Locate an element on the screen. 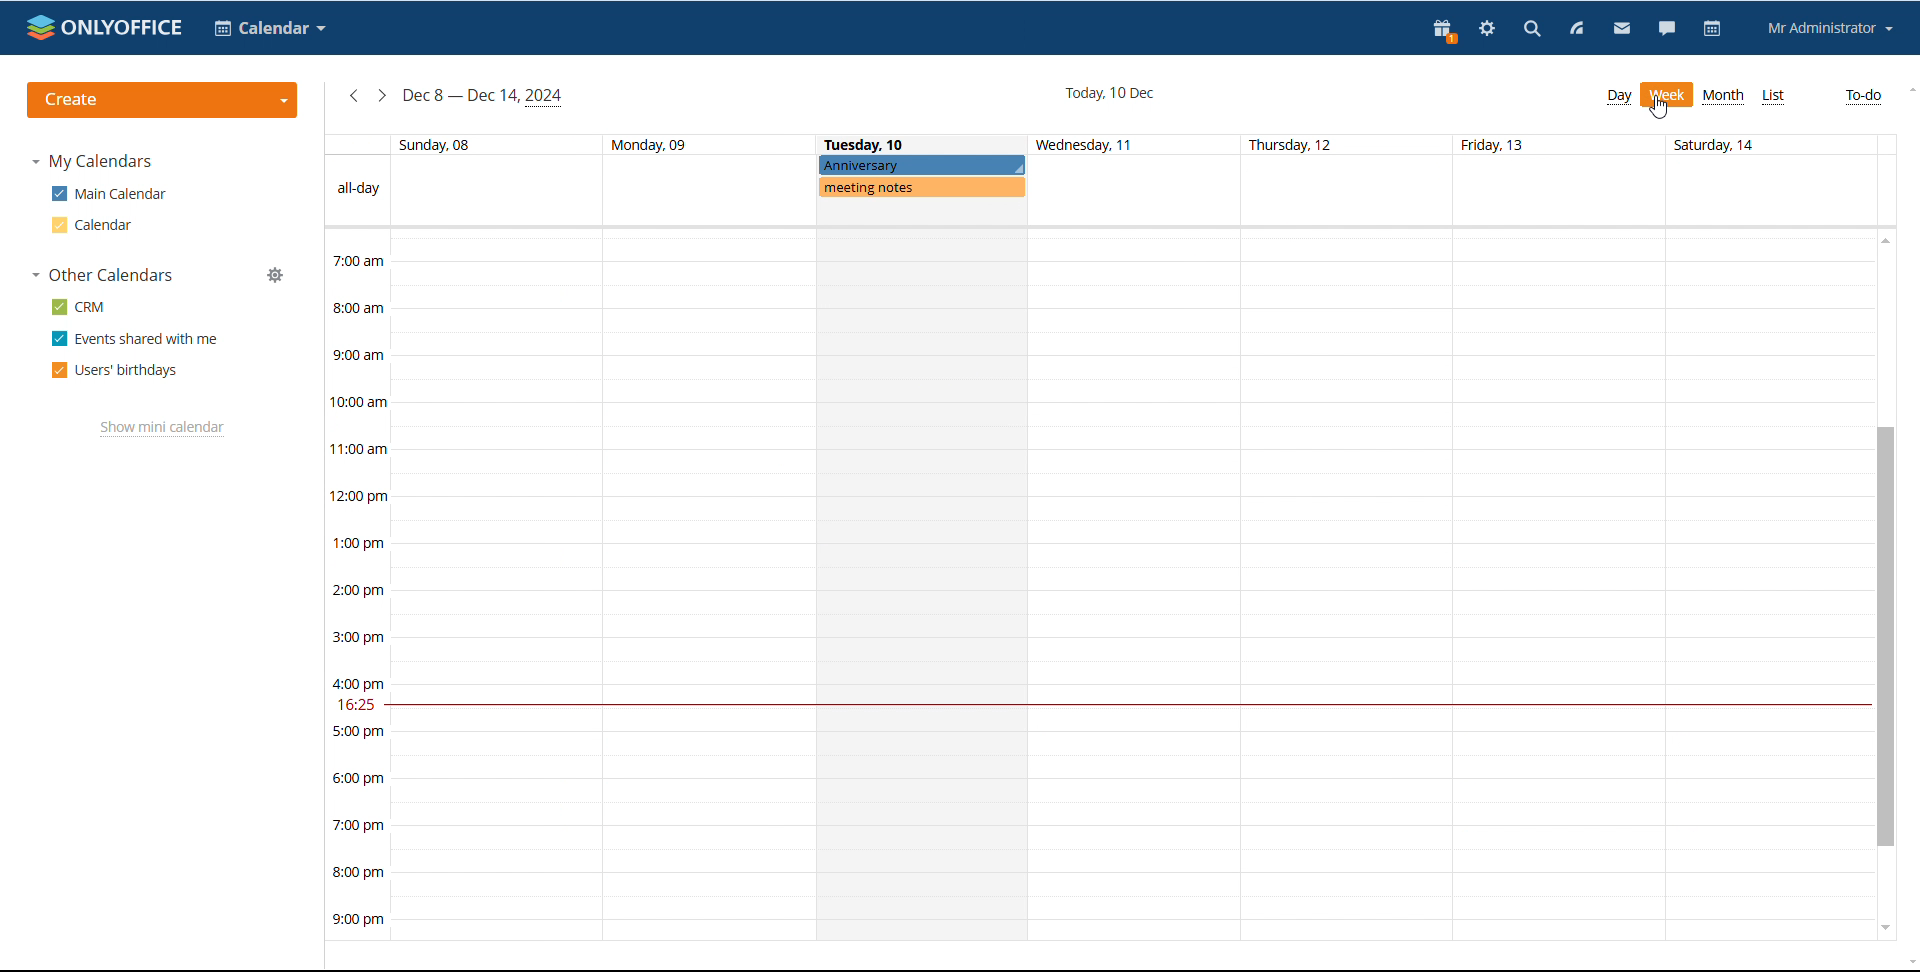 This screenshot has width=1920, height=972. users' birthdays is located at coordinates (113, 372).